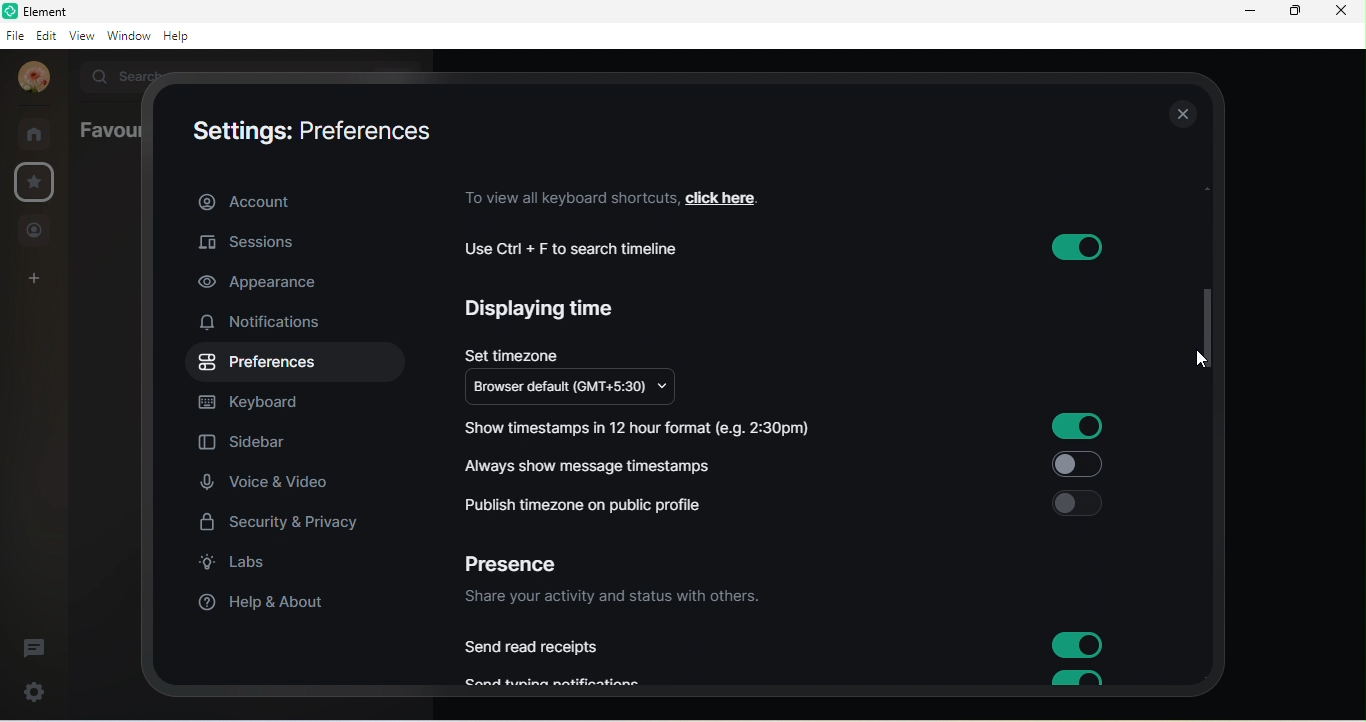  Describe the element at coordinates (1204, 359) in the screenshot. I see `cursor movement` at that location.